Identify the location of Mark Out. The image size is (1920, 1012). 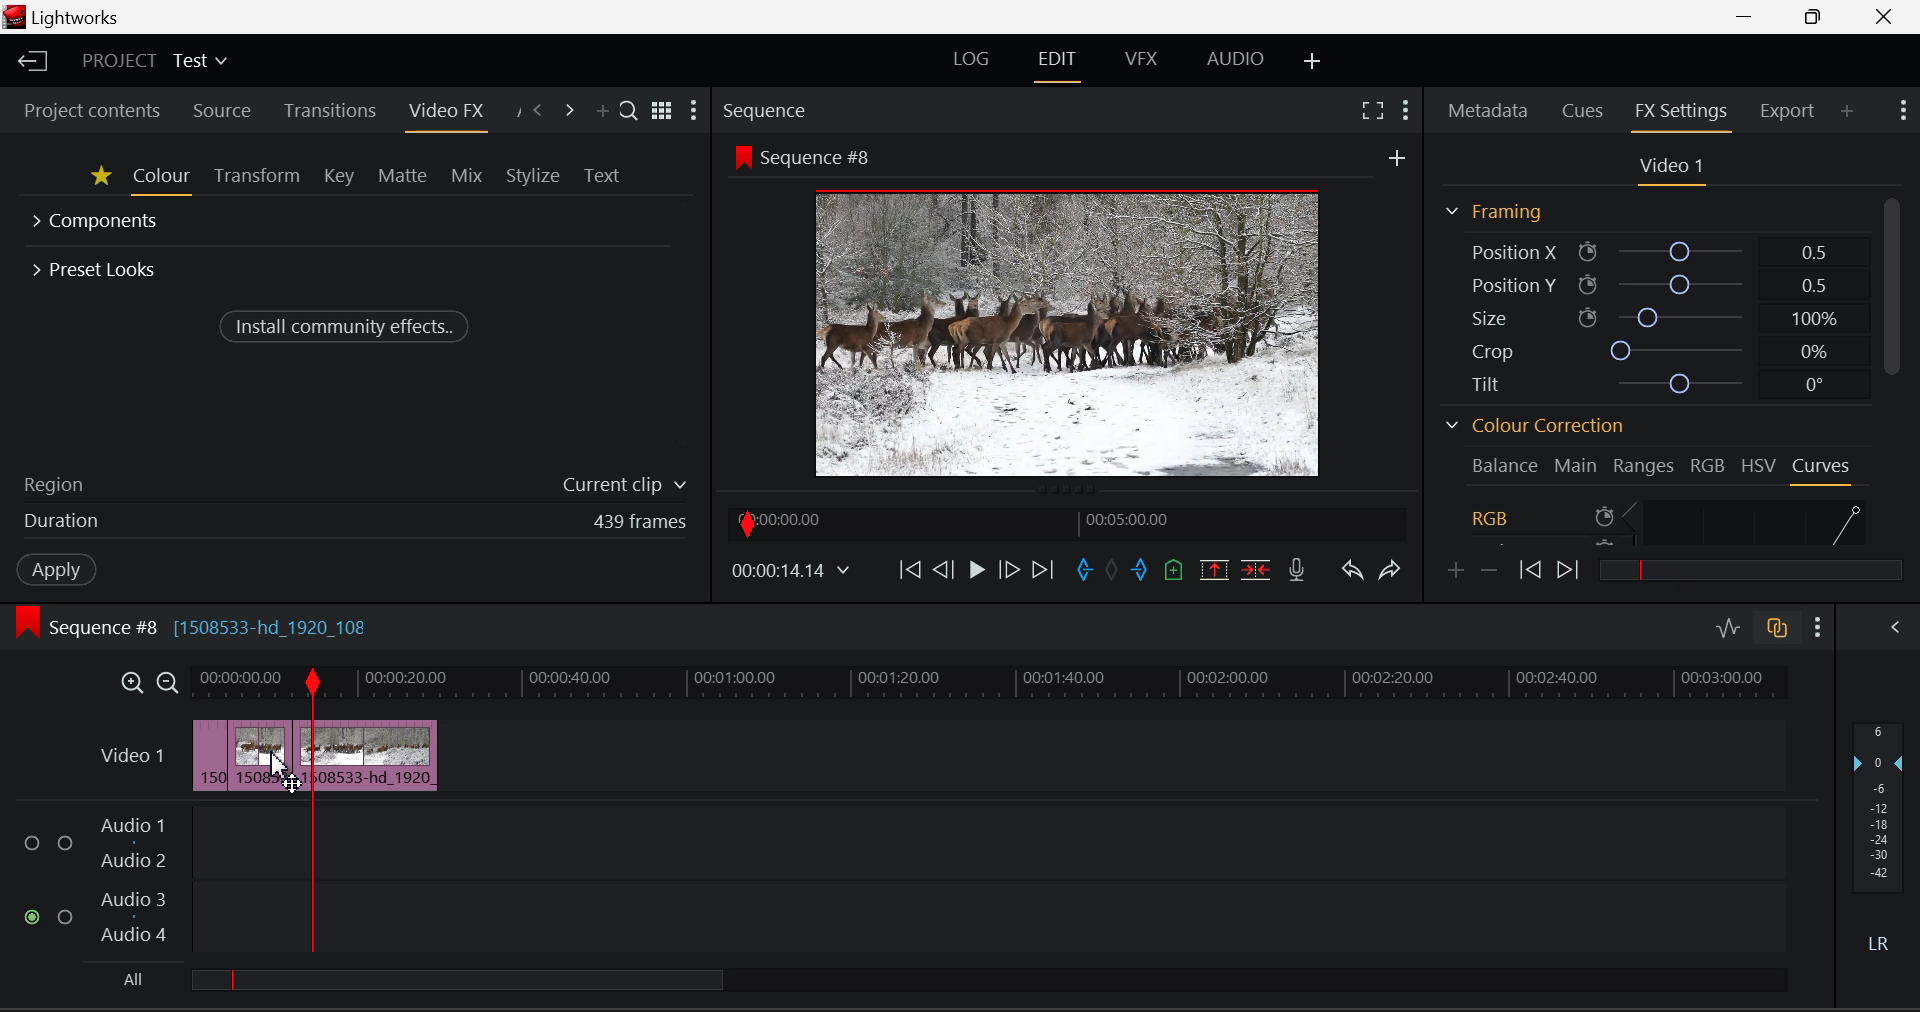
(1140, 570).